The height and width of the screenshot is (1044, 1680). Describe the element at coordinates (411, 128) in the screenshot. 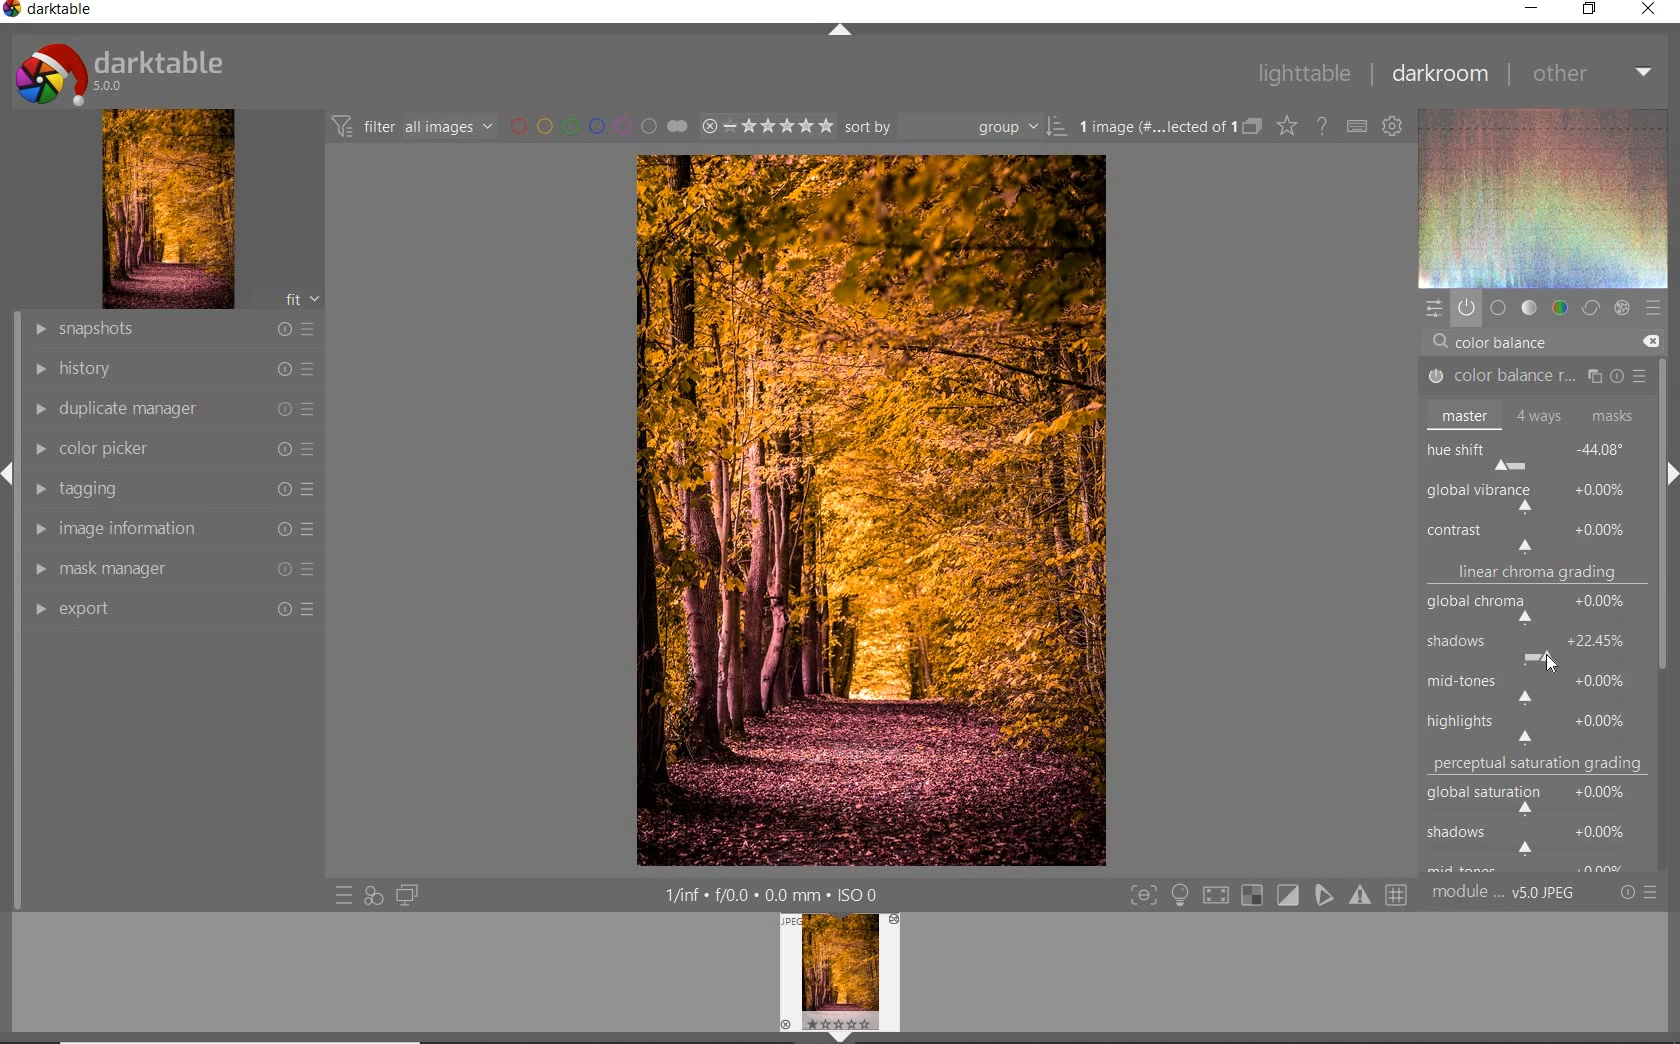

I see `filter images` at that location.